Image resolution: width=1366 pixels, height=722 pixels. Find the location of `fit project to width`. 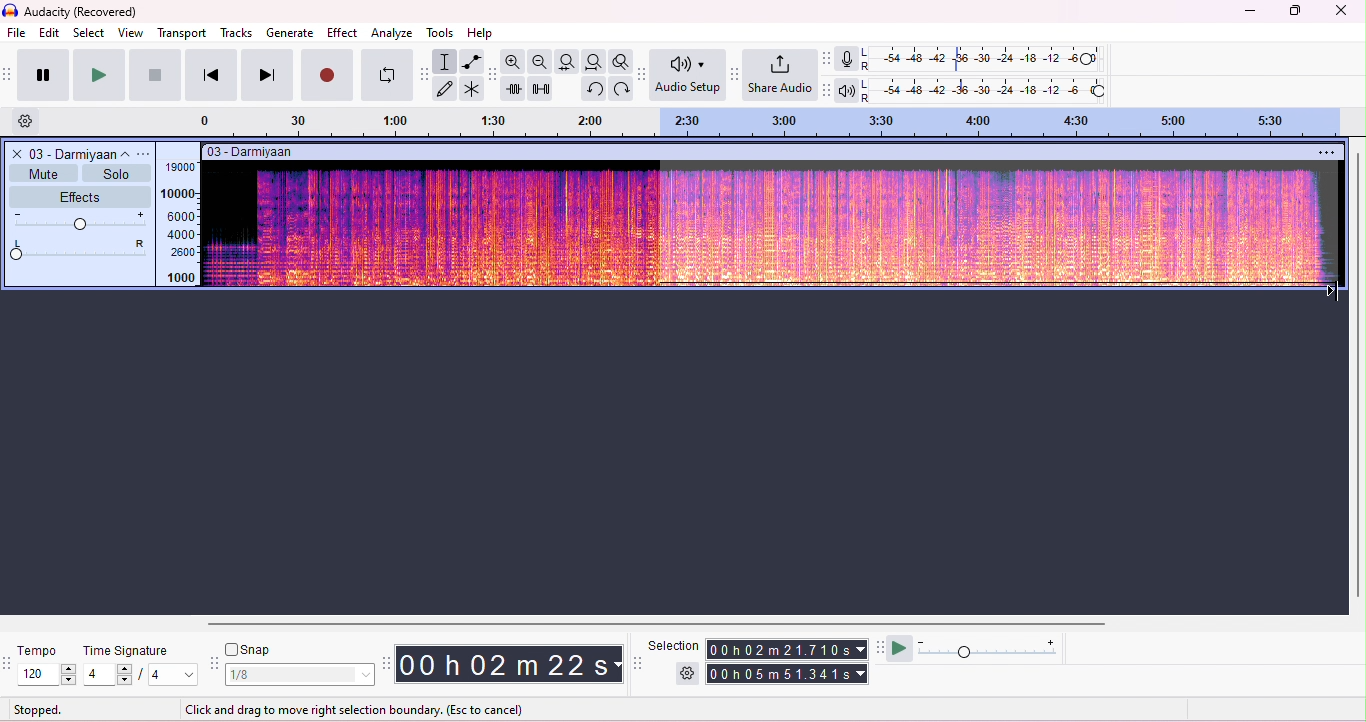

fit project to width is located at coordinates (593, 61).